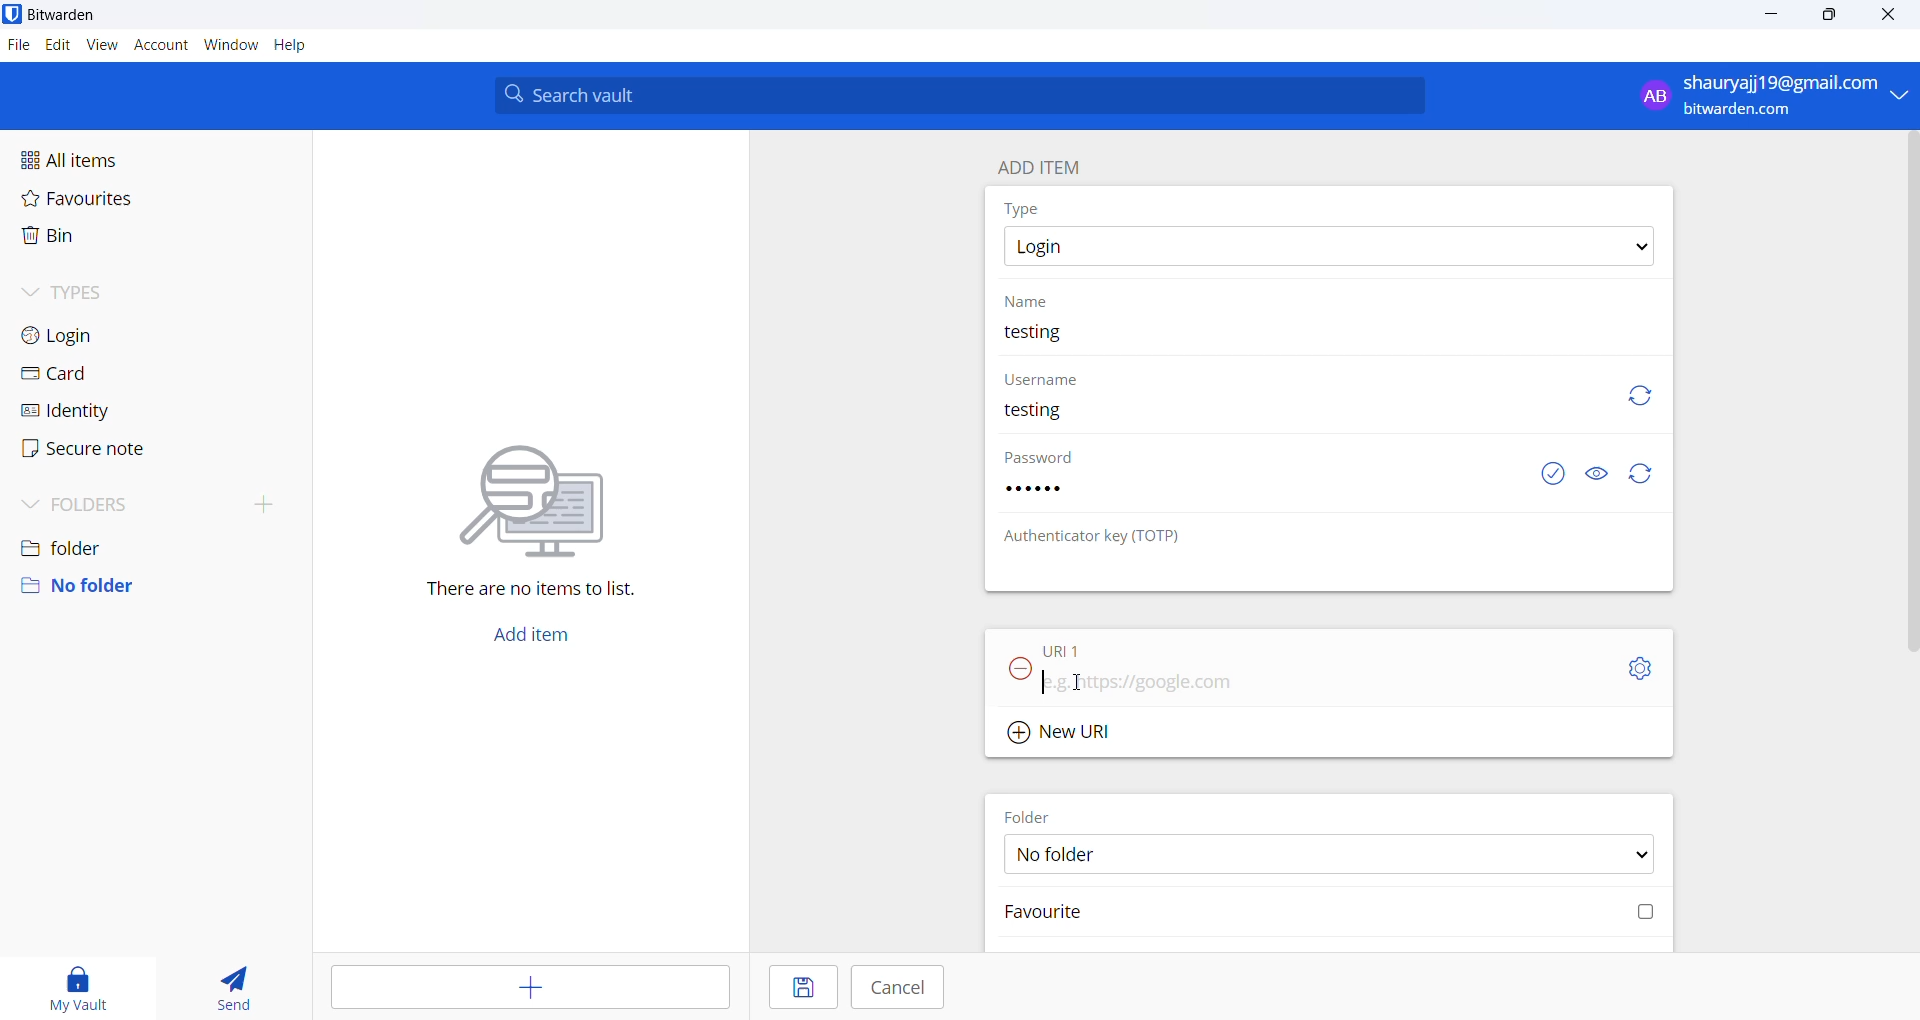  I want to click on all items, so click(116, 156).